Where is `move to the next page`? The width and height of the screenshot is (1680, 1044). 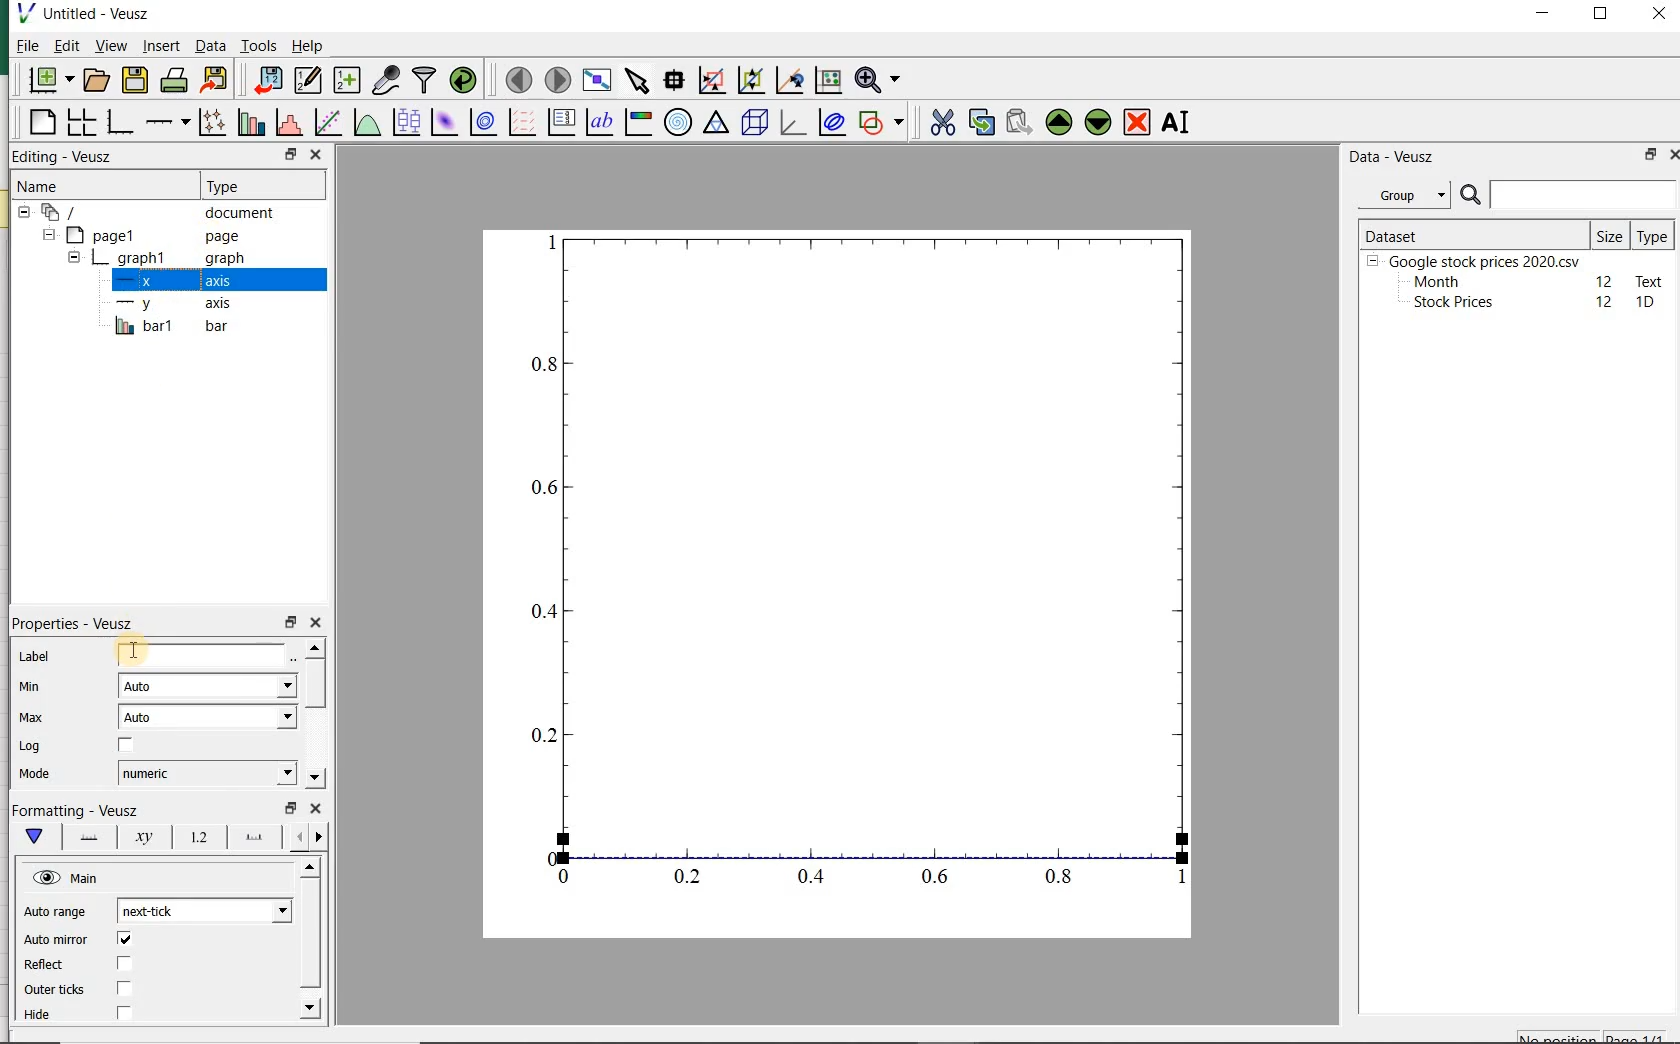
move to the next page is located at coordinates (558, 81).